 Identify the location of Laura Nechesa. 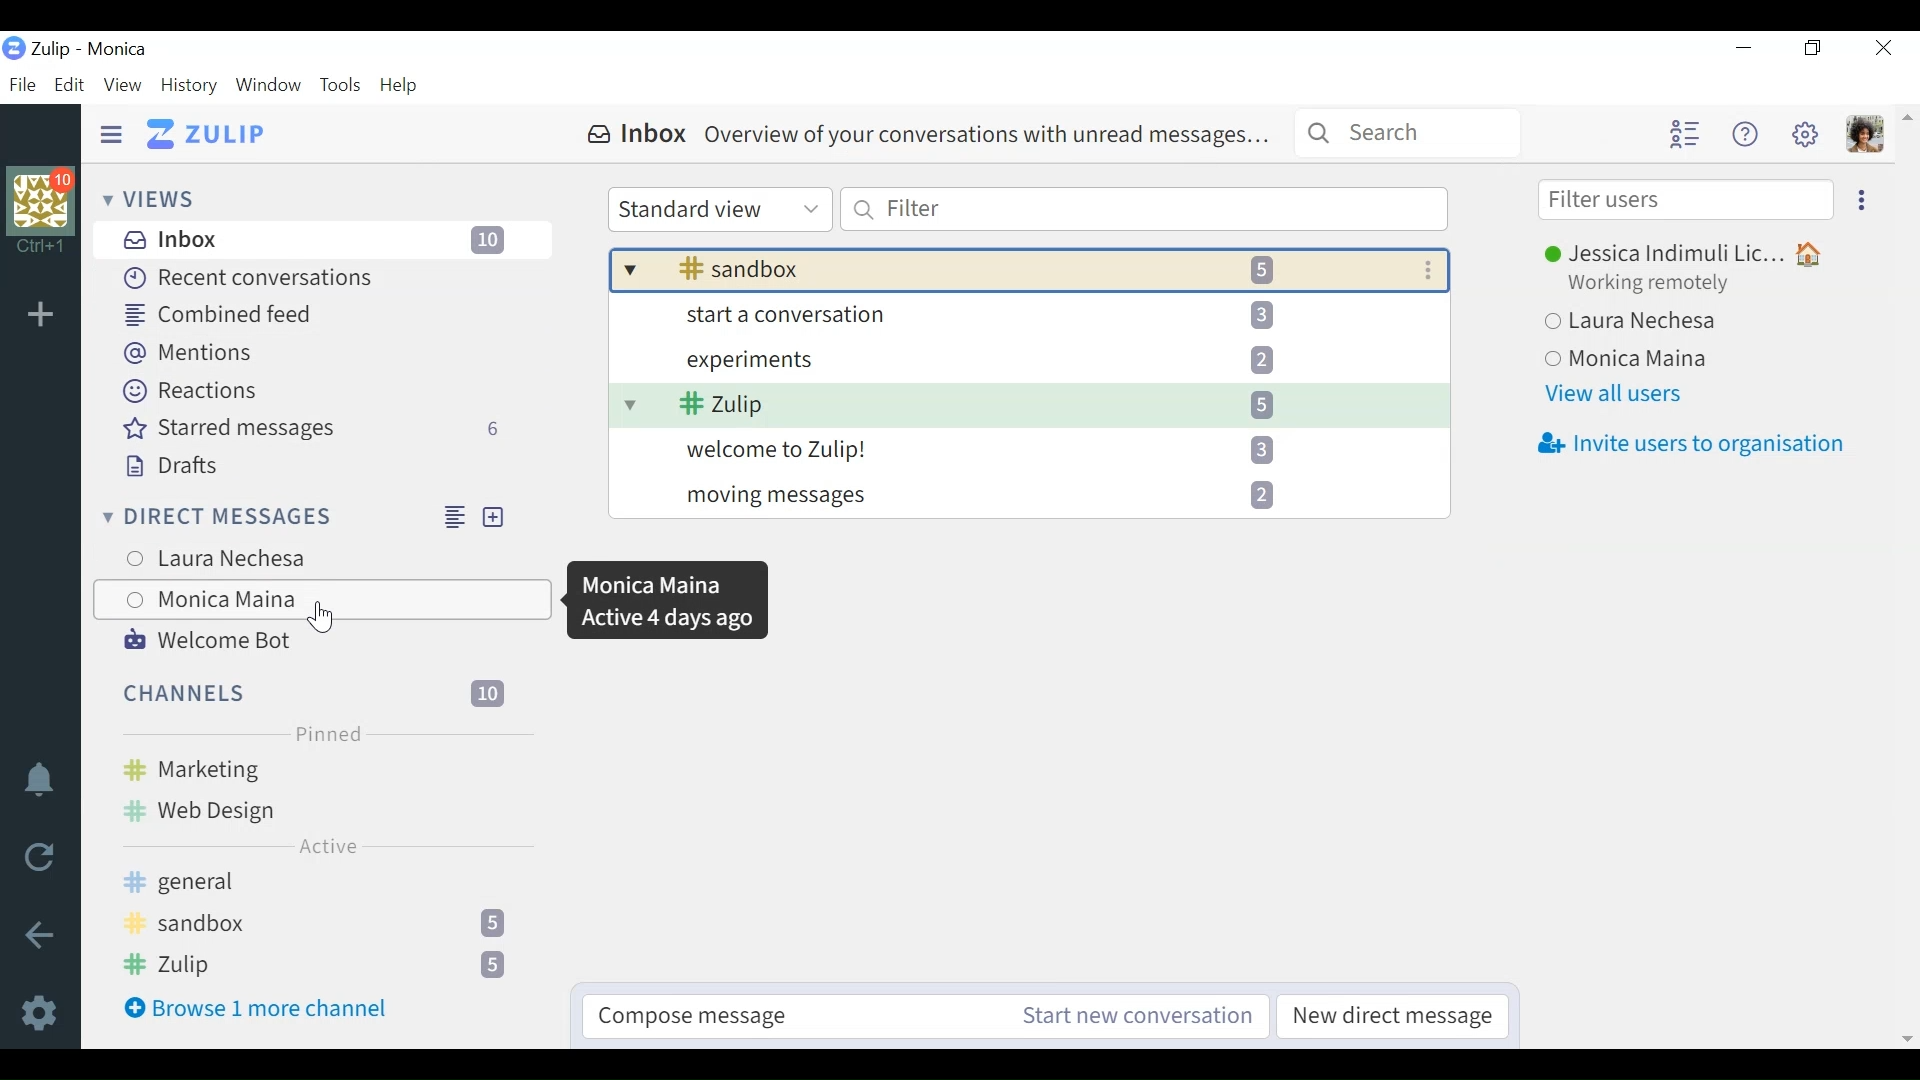
(273, 554).